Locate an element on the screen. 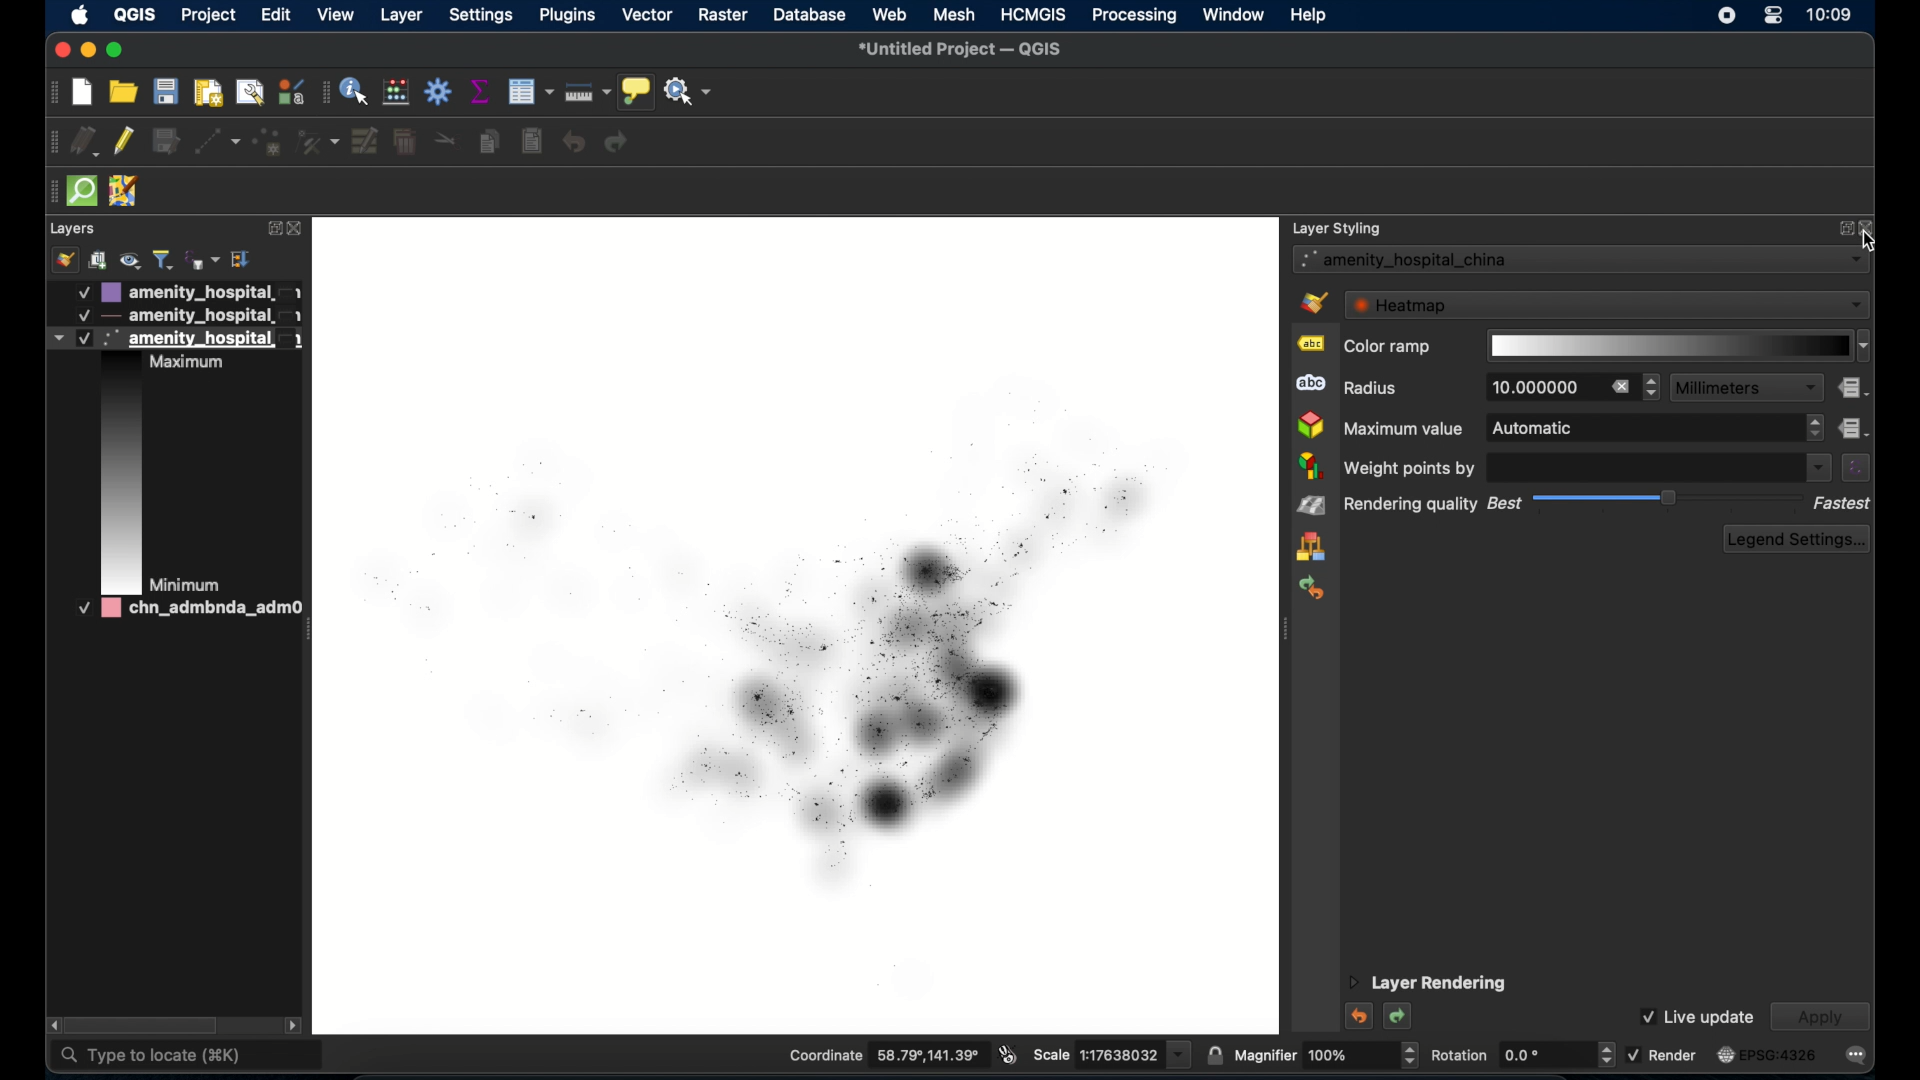 This screenshot has width=1920, height=1080. radius is located at coordinates (1374, 388).